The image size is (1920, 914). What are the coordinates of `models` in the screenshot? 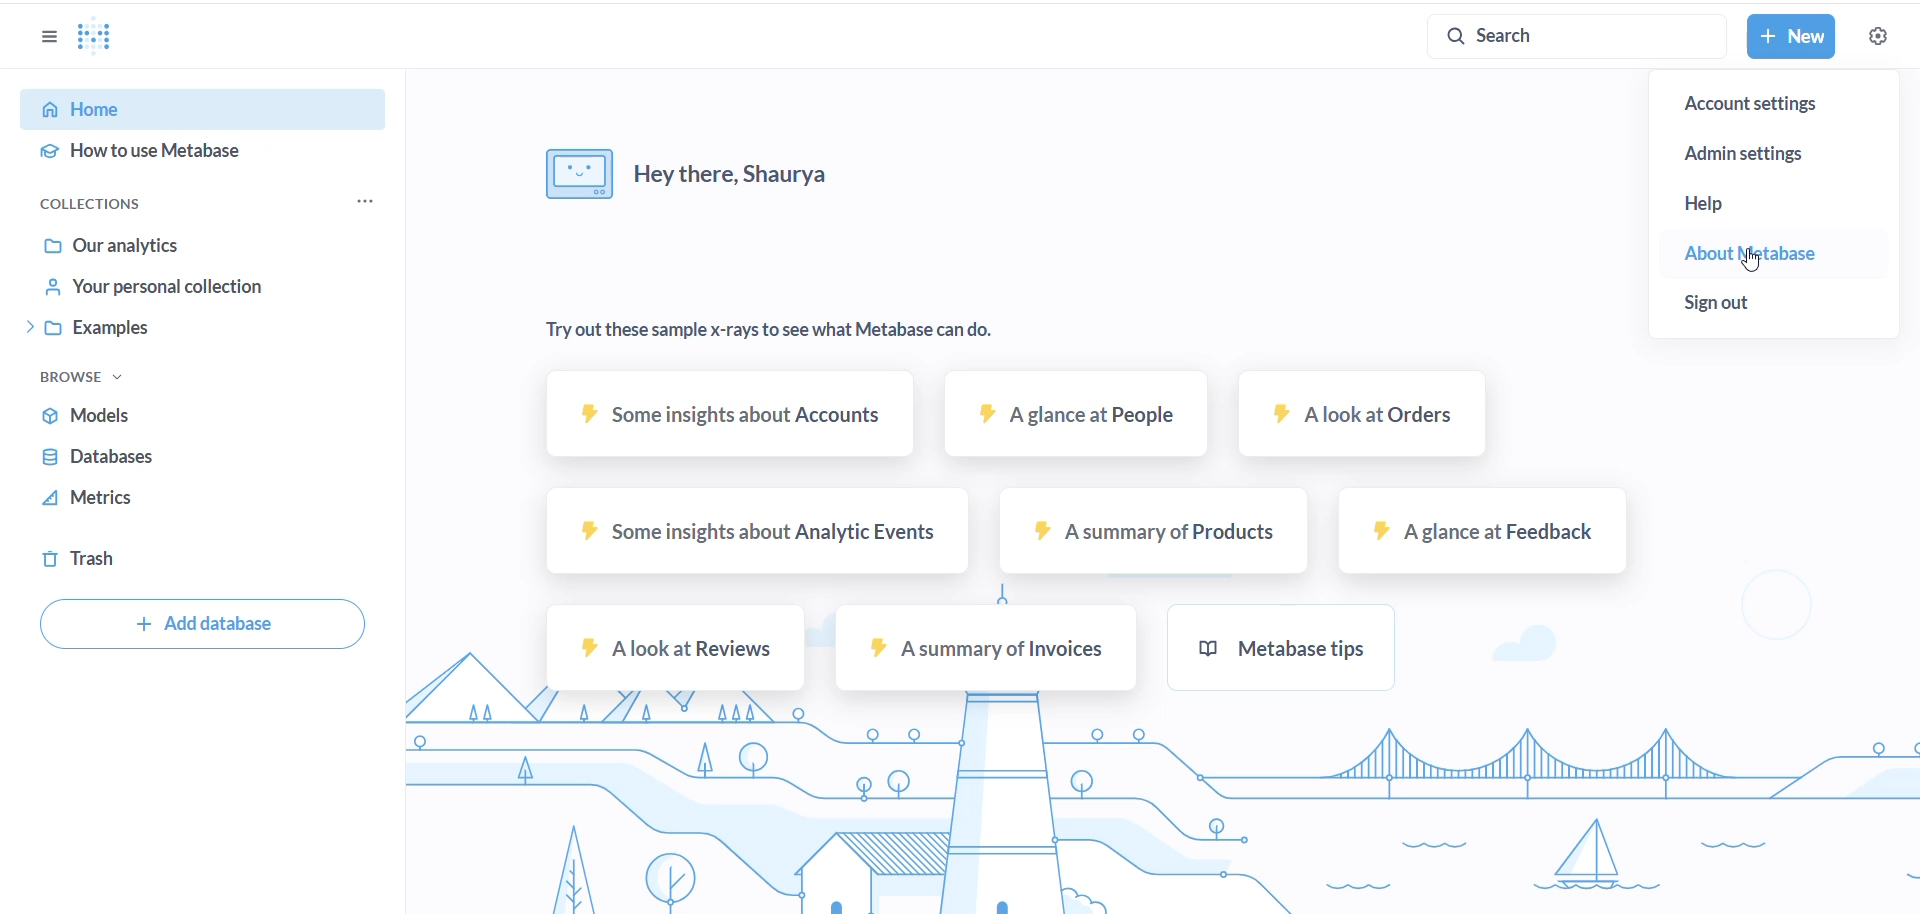 It's located at (182, 418).